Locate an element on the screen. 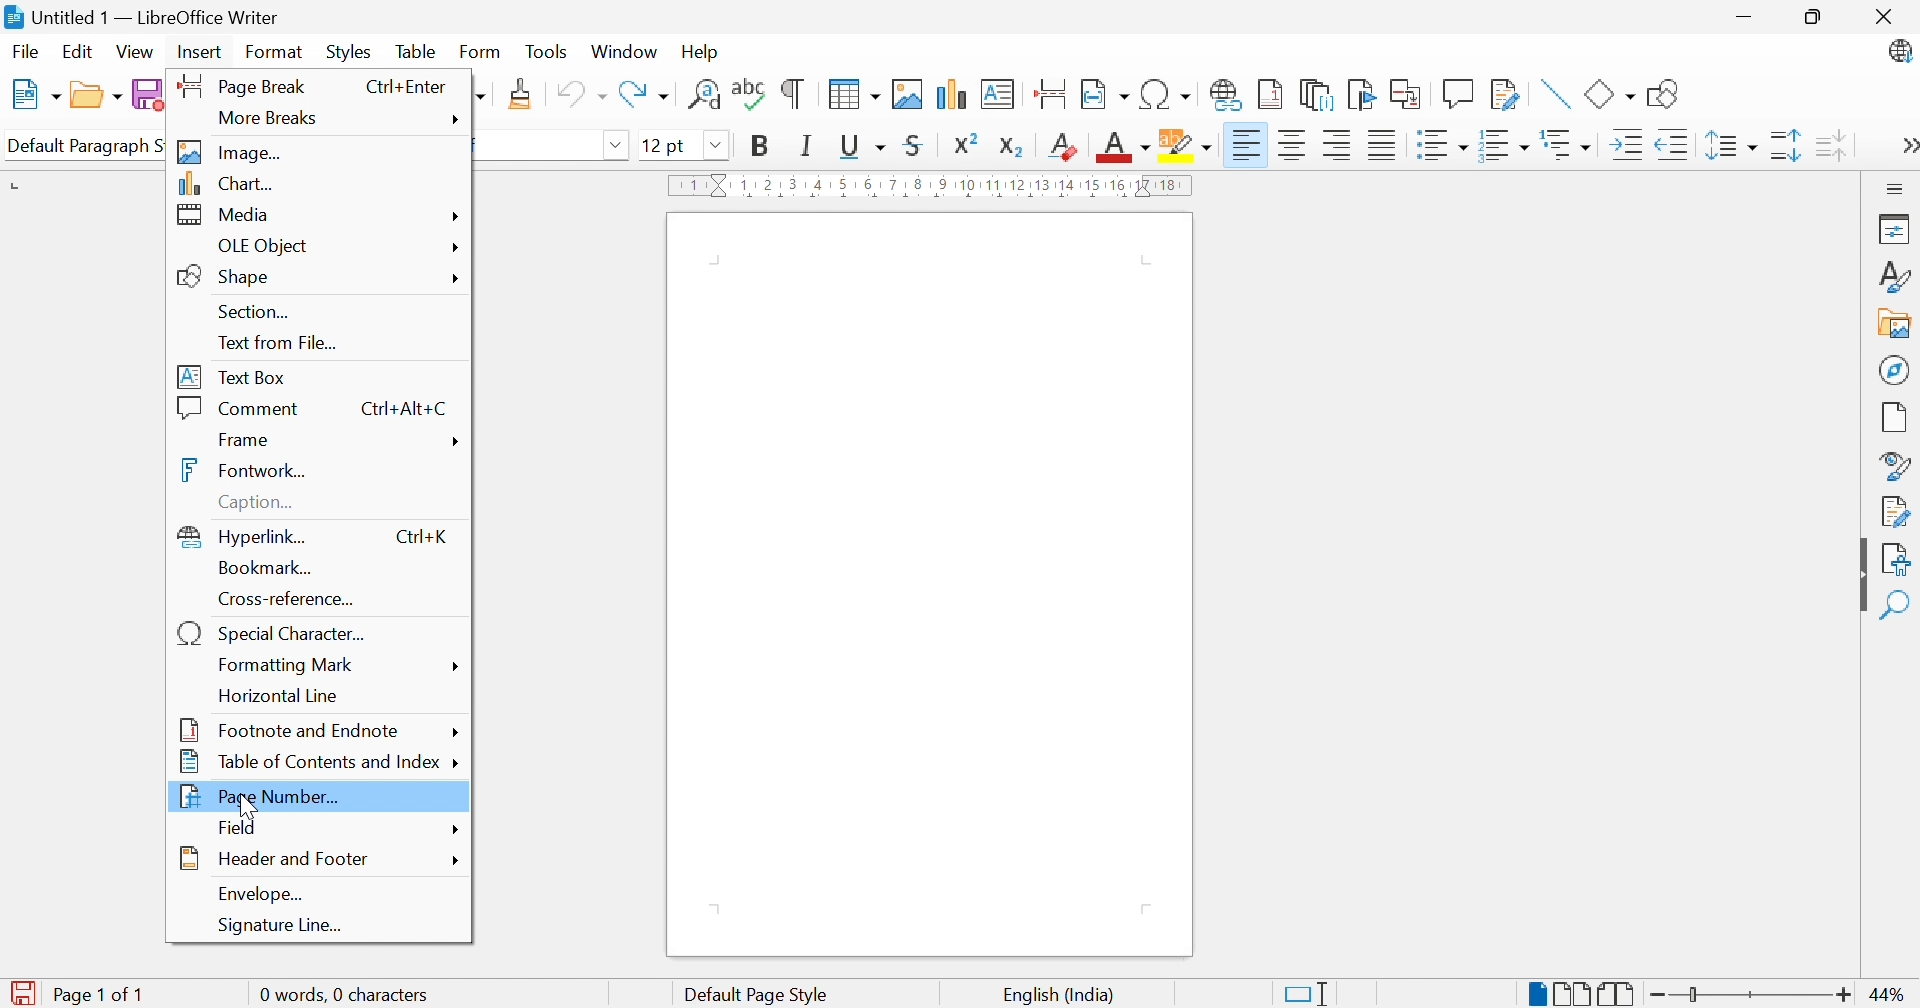 Image resolution: width=1920 pixels, height=1008 pixels. Toggle formatting marks is located at coordinates (793, 94).